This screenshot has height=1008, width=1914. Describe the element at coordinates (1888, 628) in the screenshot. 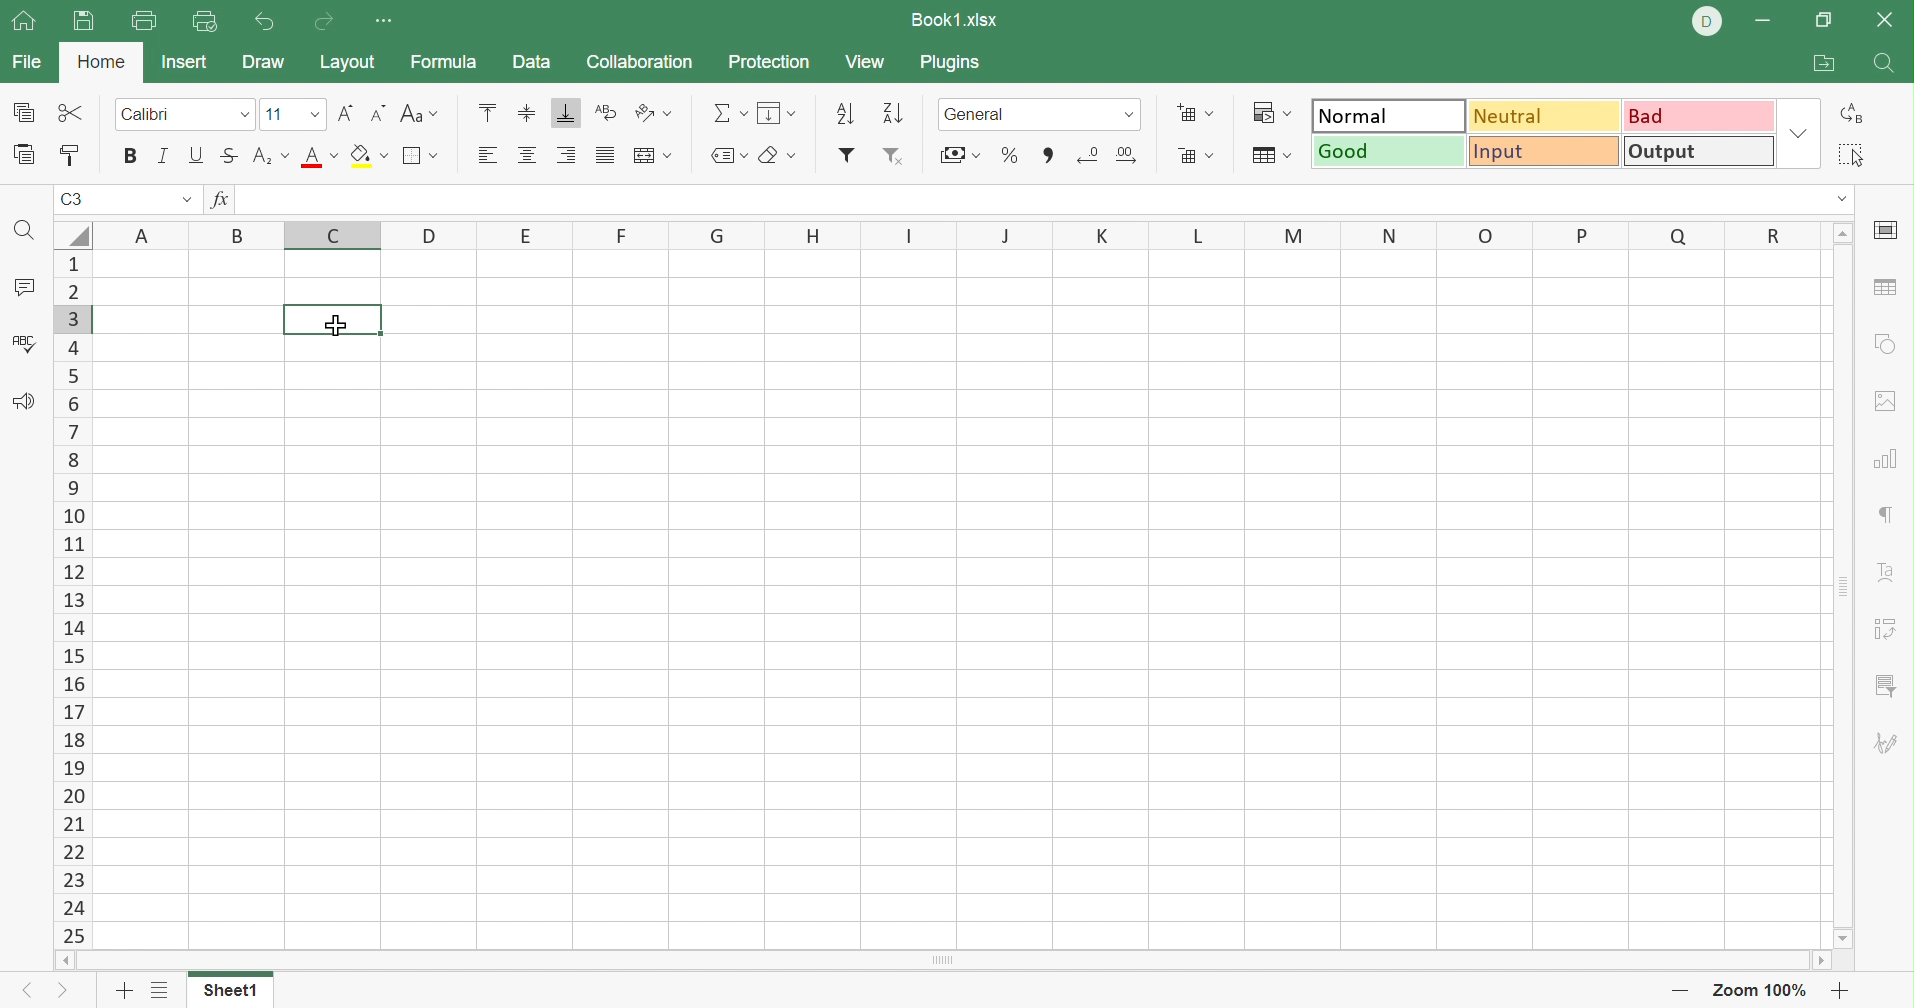

I see `Pivot table settings` at that location.